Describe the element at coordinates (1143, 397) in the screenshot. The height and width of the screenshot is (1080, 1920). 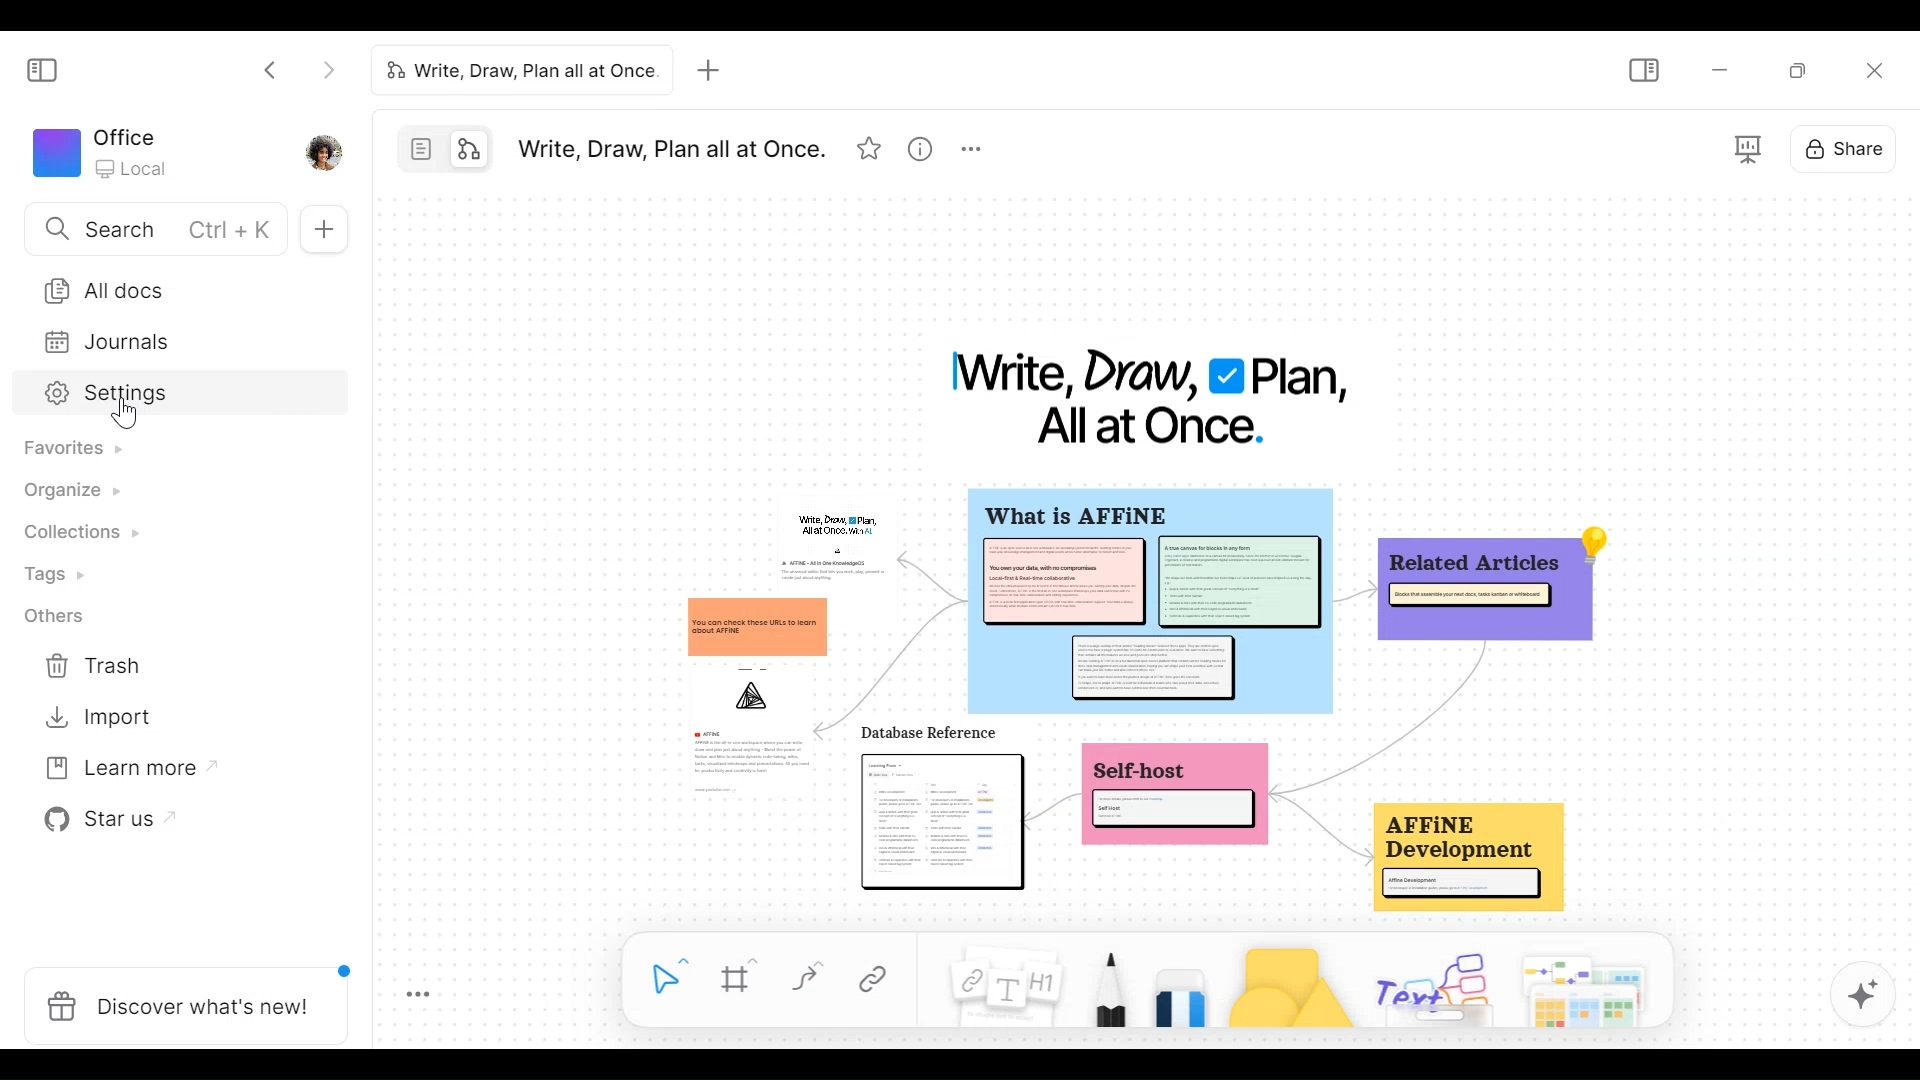
I see `Title ` at that location.